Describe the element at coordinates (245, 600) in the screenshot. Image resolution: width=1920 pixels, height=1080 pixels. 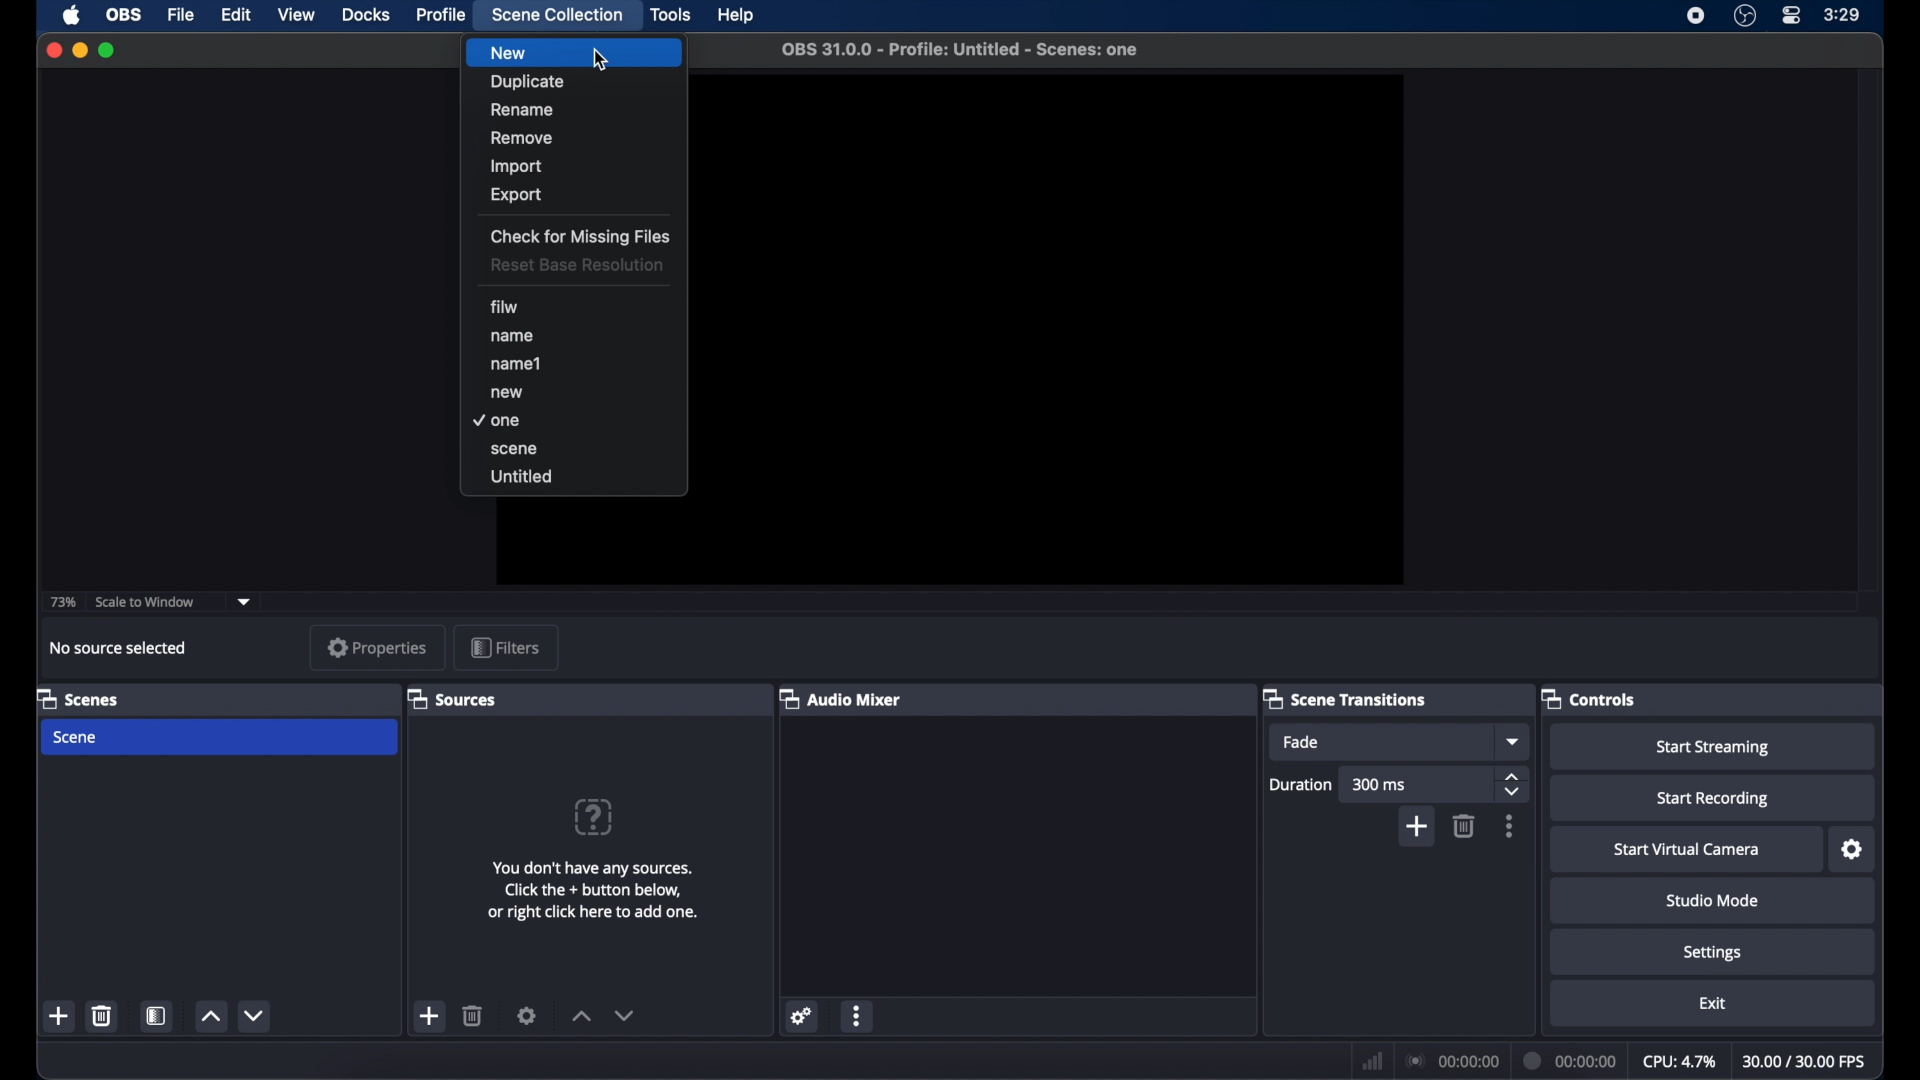
I see `dropdown` at that location.